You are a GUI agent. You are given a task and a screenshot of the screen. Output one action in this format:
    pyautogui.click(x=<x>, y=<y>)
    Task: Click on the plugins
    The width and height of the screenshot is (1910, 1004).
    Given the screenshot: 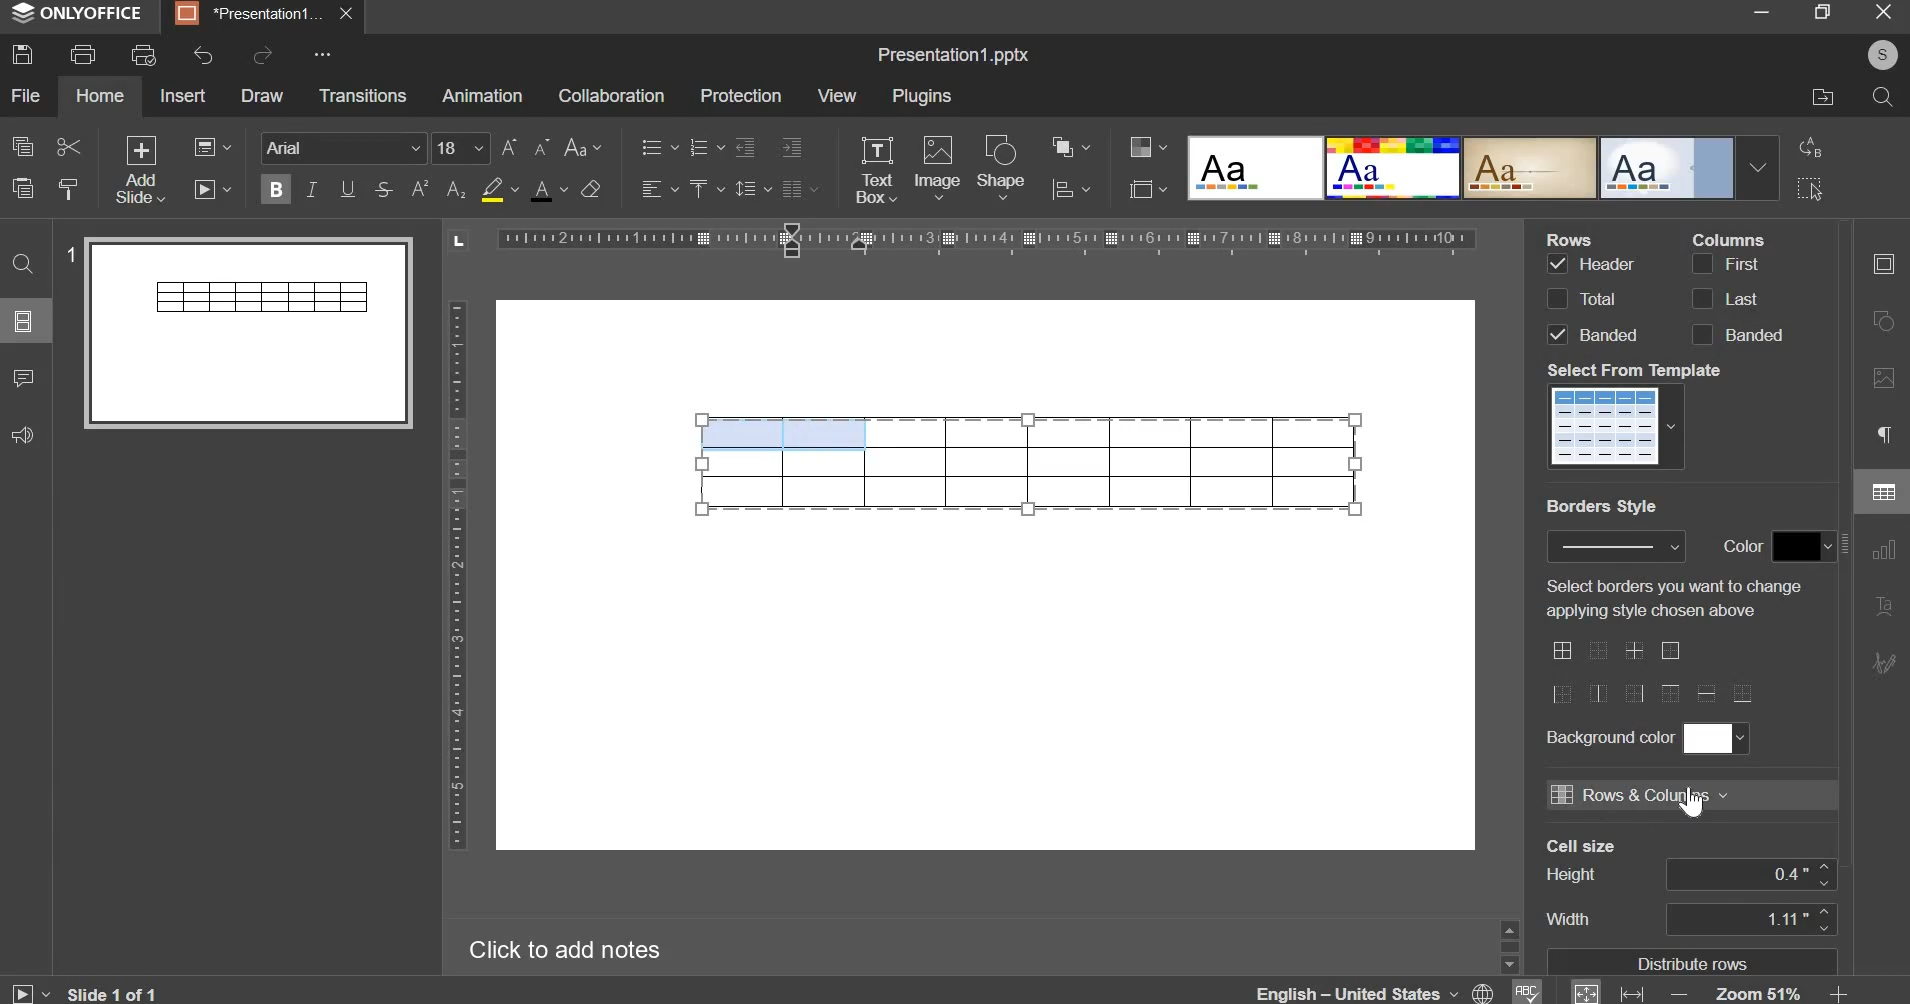 What is the action you would take?
    pyautogui.click(x=923, y=96)
    